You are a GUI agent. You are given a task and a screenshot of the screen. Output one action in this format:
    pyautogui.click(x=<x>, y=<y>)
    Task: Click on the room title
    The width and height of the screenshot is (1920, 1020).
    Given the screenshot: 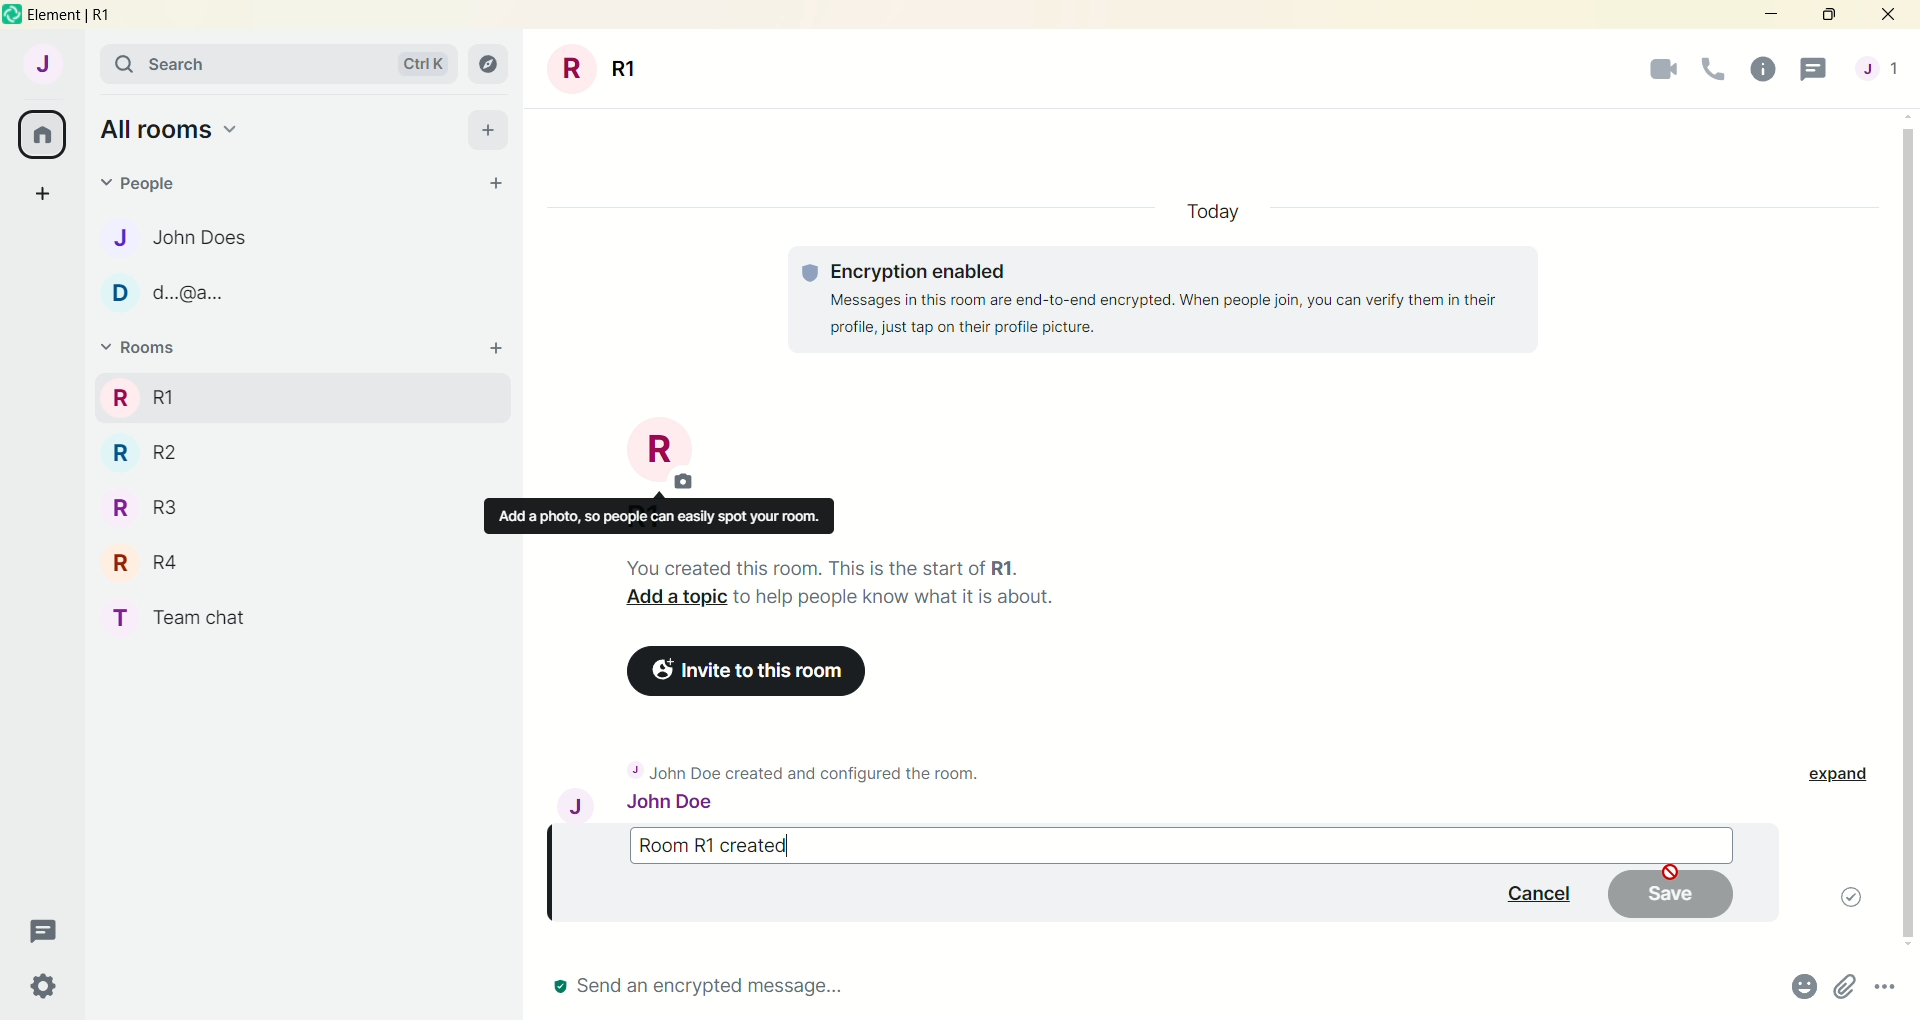 What is the action you would take?
    pyautogui.click(x=663, y=454)
    